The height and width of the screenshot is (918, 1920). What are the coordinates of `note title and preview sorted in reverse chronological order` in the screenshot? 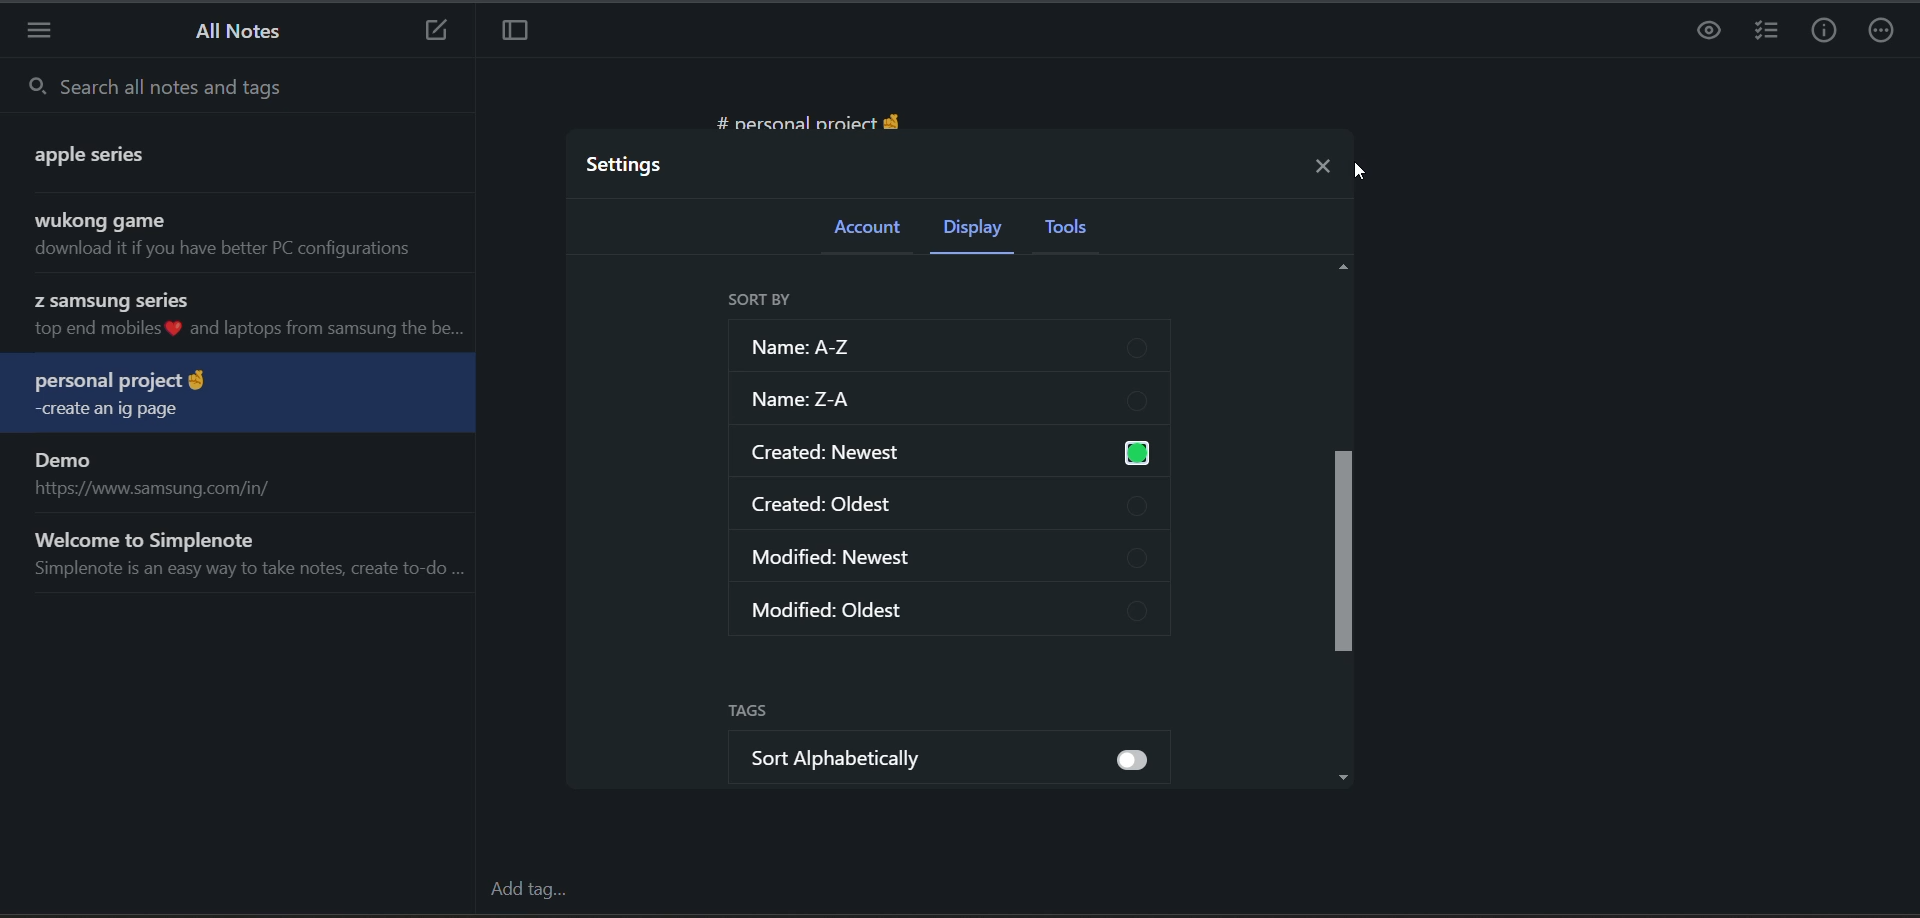 It's located at (245, 555).